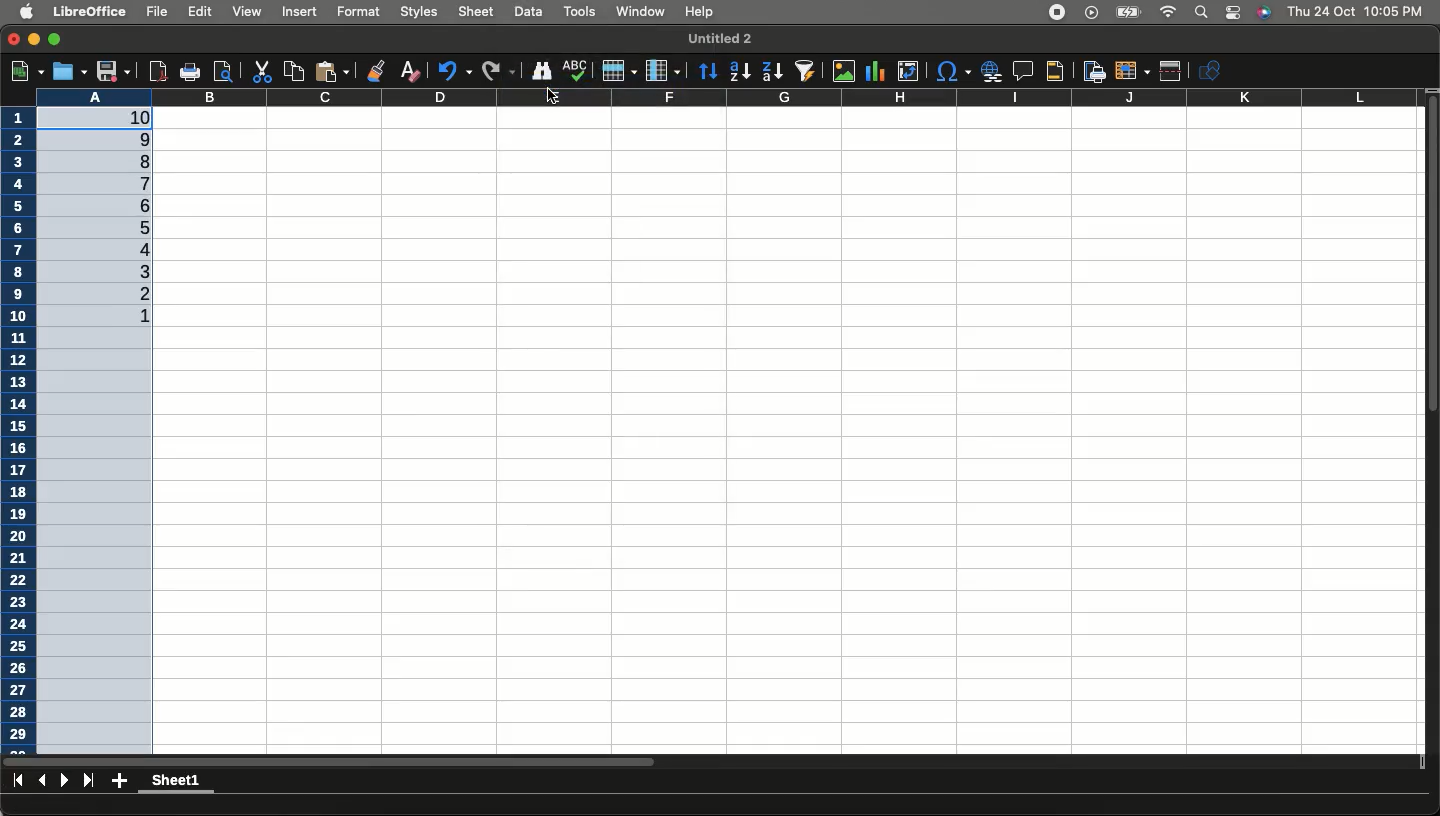 The width and height of the screenshot is (1440, 816). Describe the element at coordinates (664, 68) in the screenshot. I see `Column` at that location.